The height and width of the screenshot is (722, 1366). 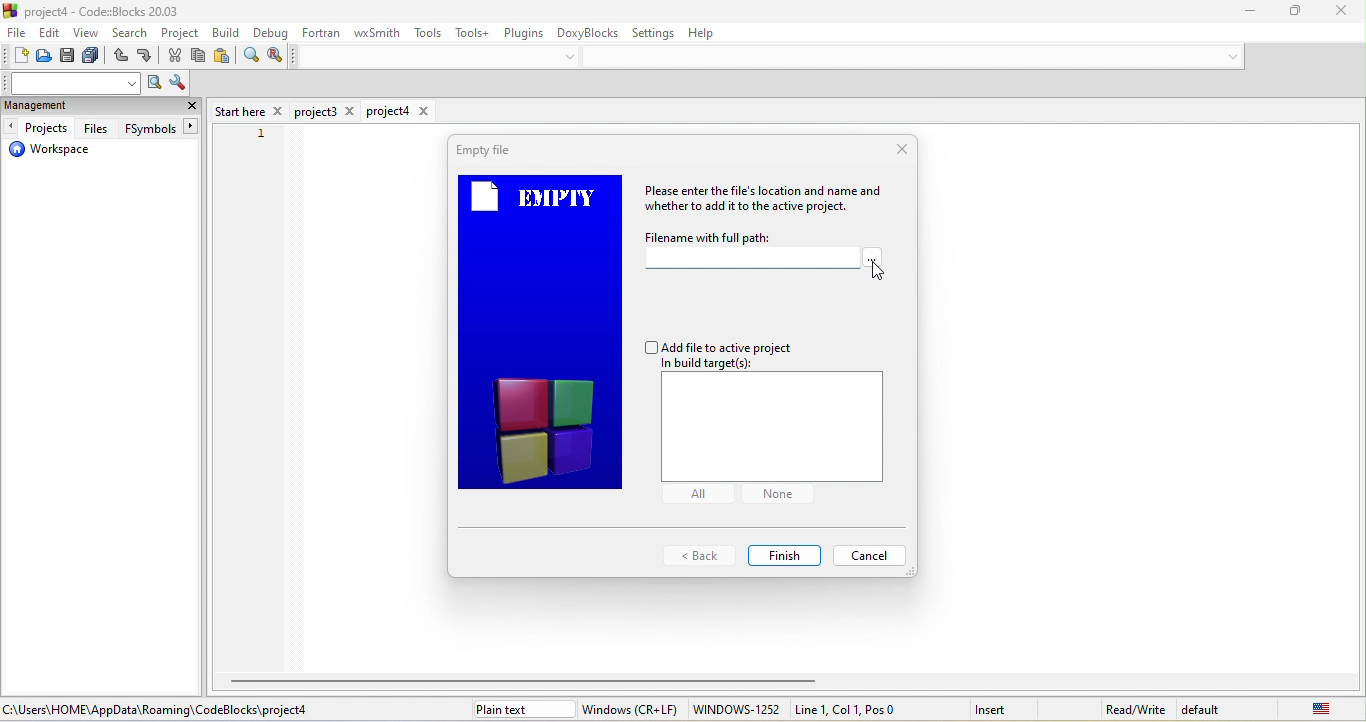 What do you see at coordinates (50, 152) in the screenshot?
I see `workspace` at bounding box center [50, 152].